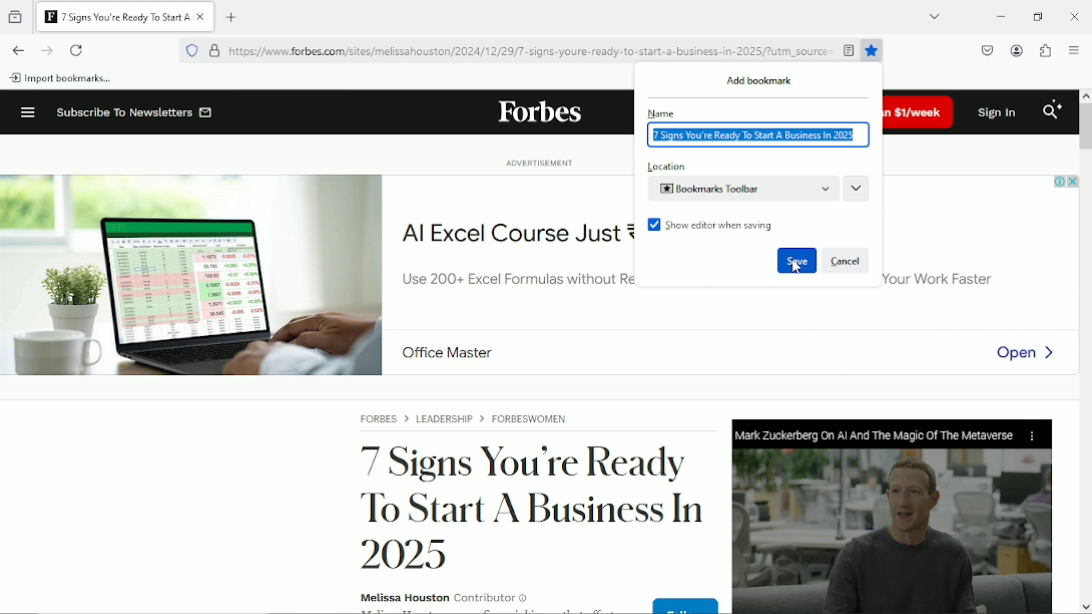 The image size is (1092, 614). What do you see at coordinates (1000, 17) in the screenshot?
I see `minimize` at bounding box center [1000, 17].